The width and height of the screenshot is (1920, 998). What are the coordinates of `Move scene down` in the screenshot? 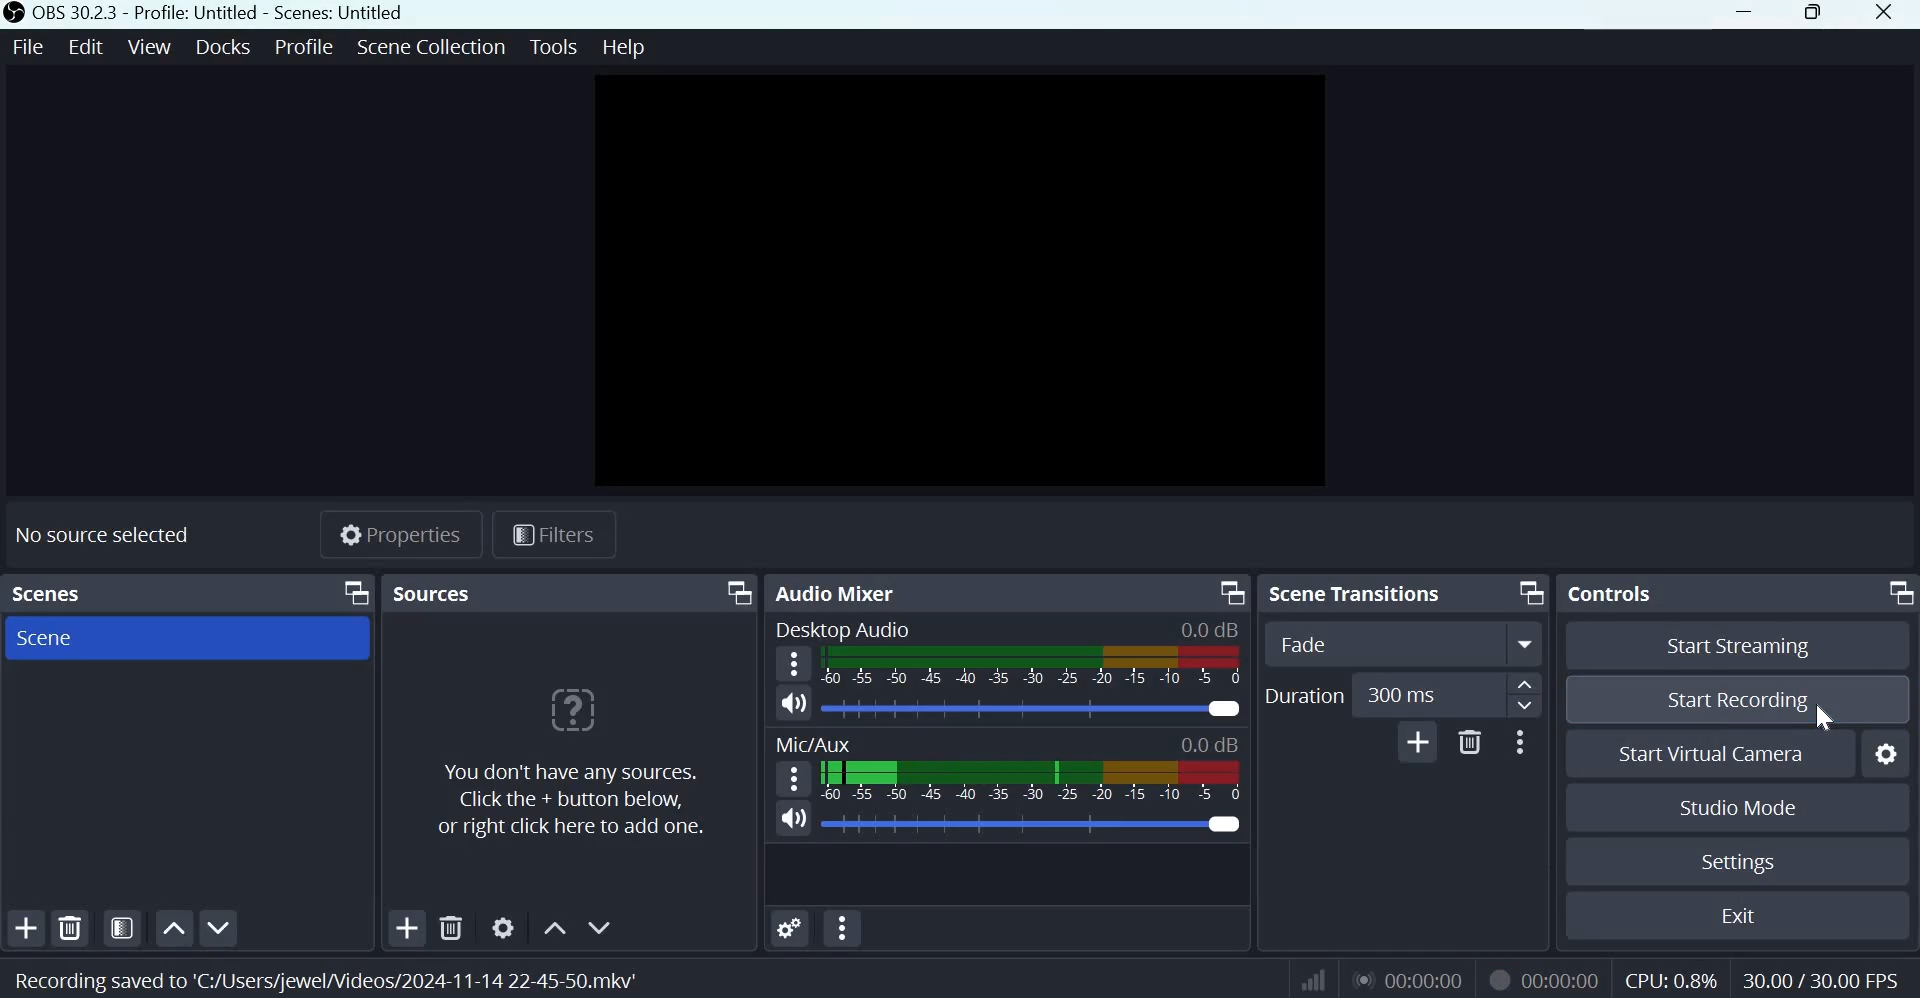 It's located at (219, 929).